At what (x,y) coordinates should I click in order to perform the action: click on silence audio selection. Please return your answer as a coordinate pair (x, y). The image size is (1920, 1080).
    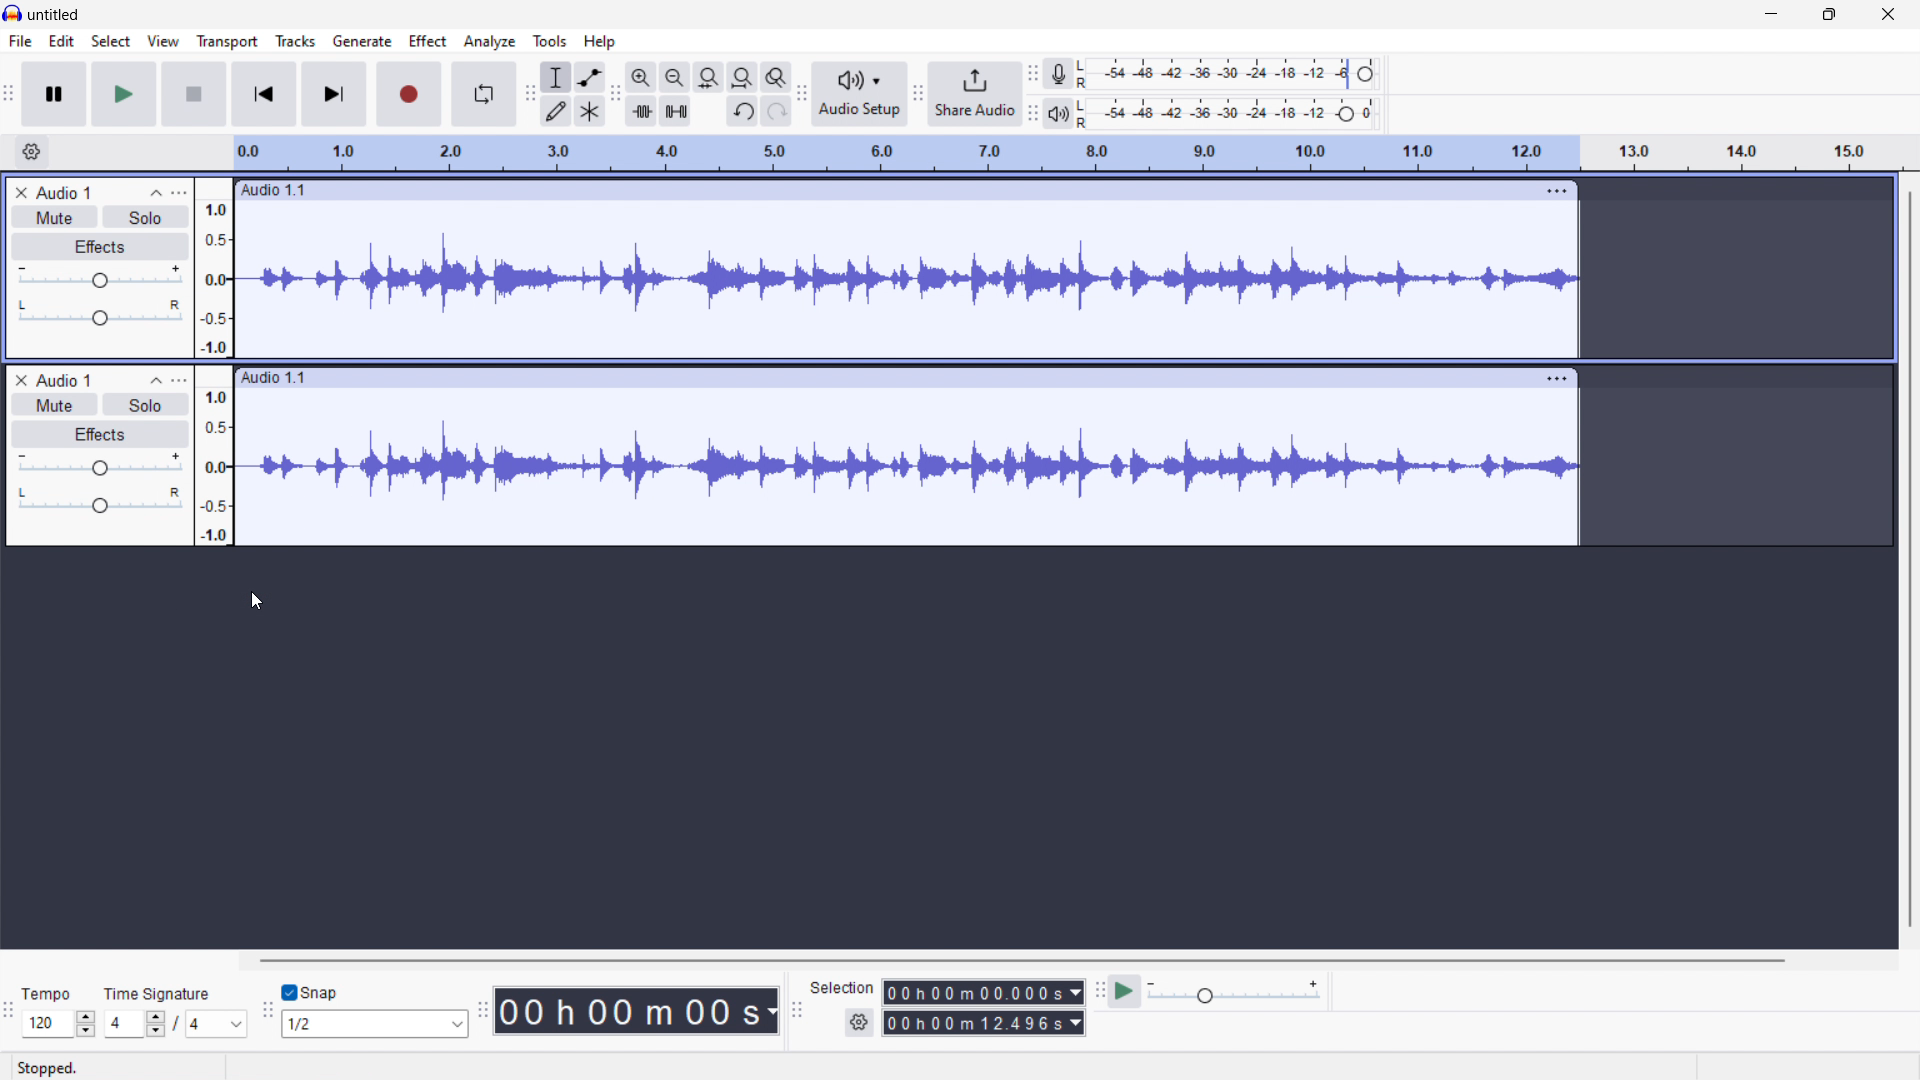
    Looking at the image, I should click on (676, 112).